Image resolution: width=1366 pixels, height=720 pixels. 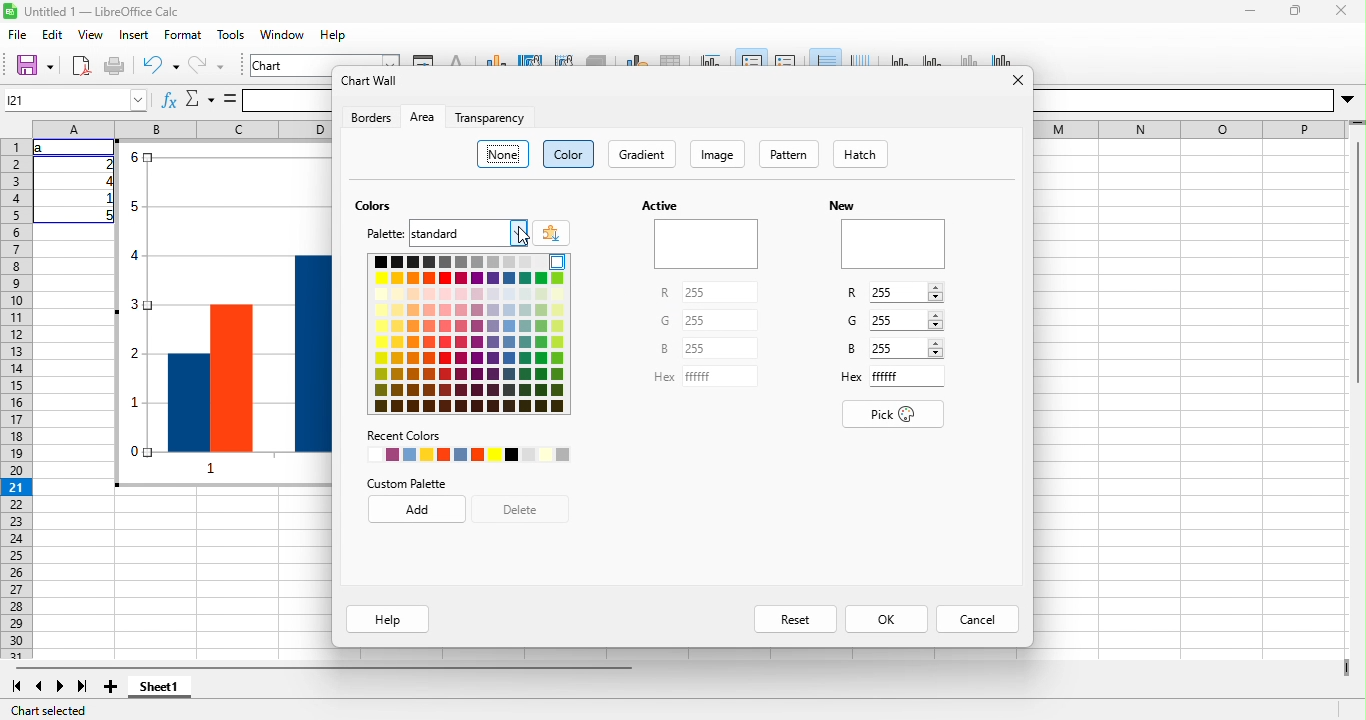 I want to click on Input B value, so click(x=898, y=348).